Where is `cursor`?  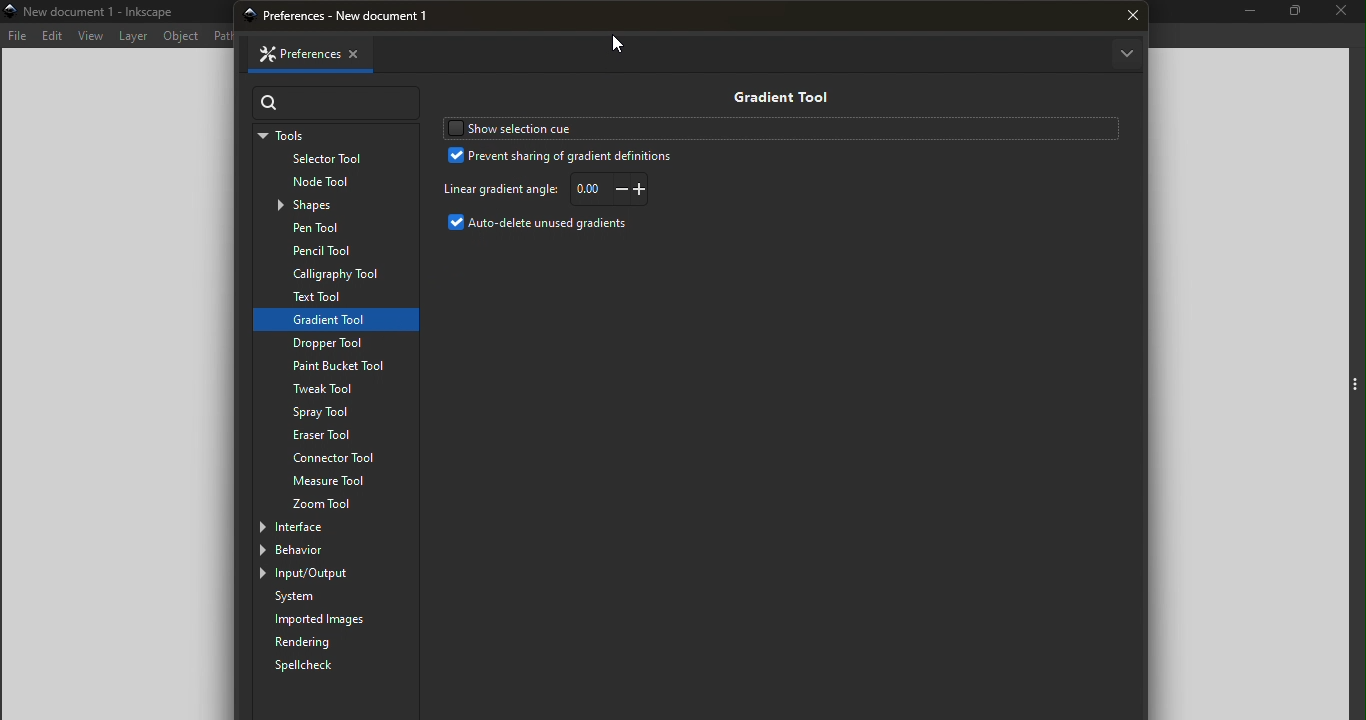 cursor is located at coordinates (623, 45).